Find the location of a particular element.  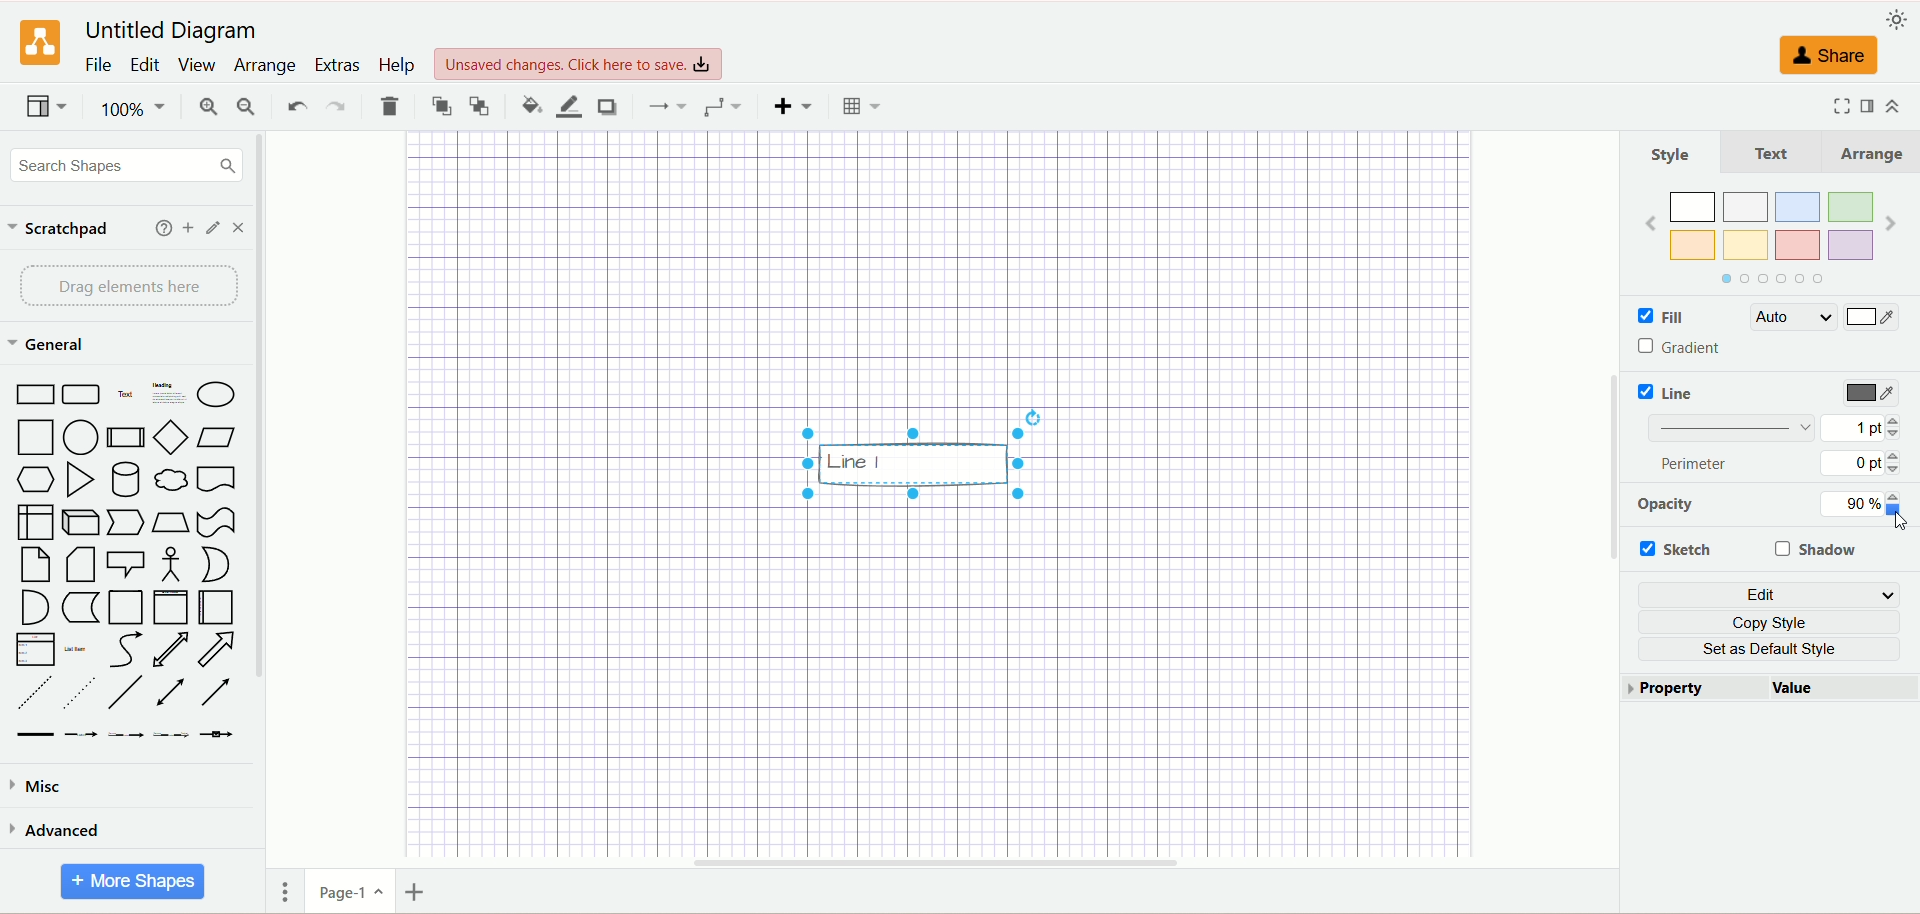

Auto is located at coordinates (1792, 319).